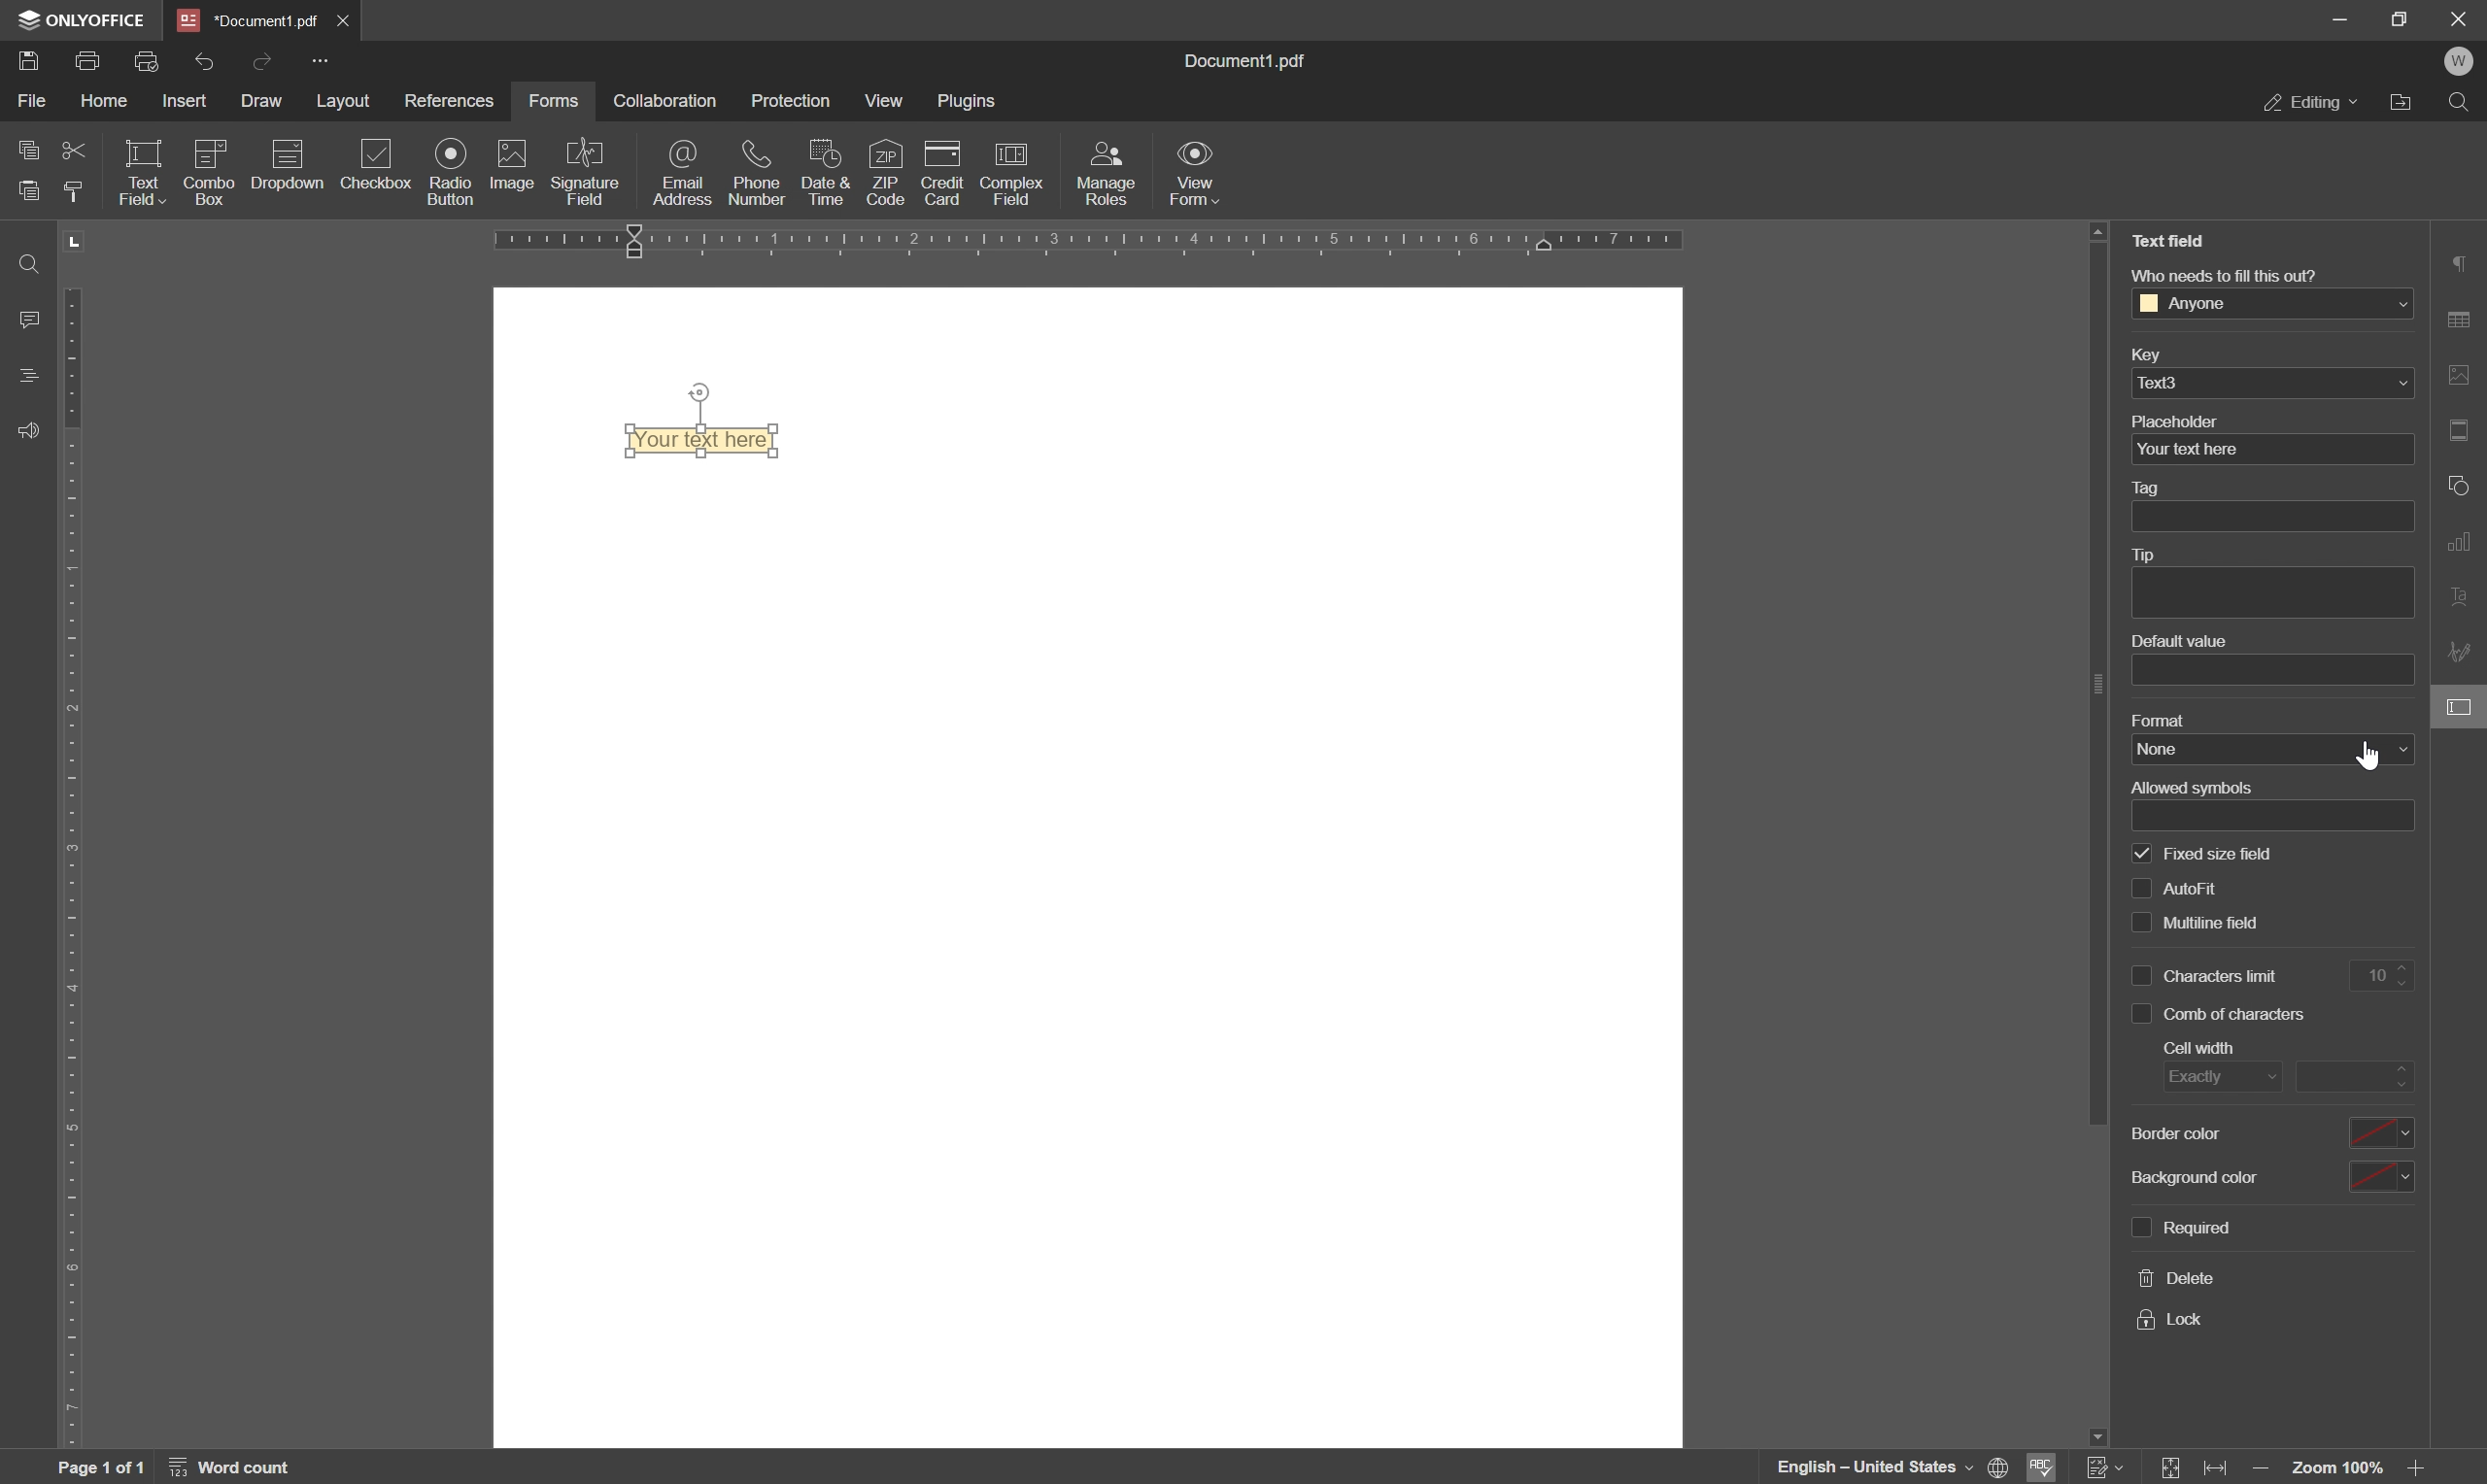 The height and width of the screenshot is (1484, 2487). Describe the element at coordinates (2275, 817) in the screenshot. I see `allowed symbol box` at that location.